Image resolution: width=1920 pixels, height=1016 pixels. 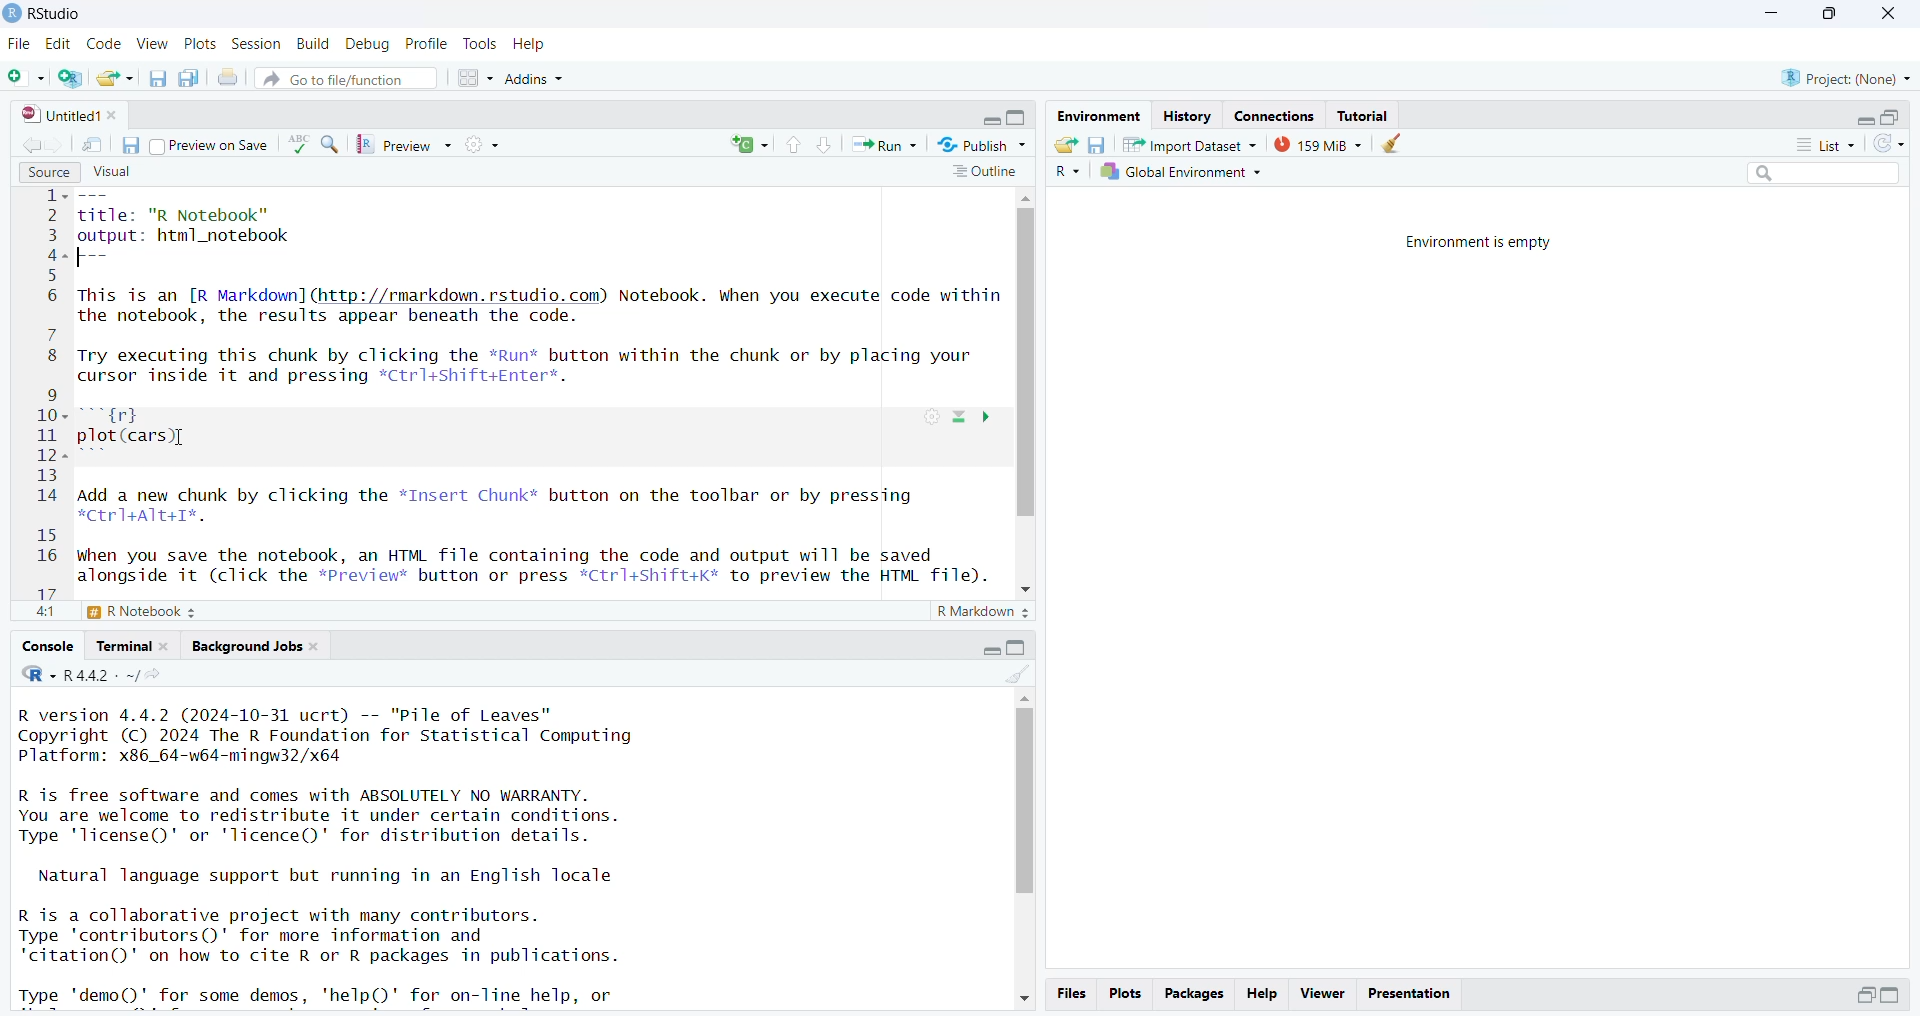 I want to click on go to next section, so click(x=827, y=147).